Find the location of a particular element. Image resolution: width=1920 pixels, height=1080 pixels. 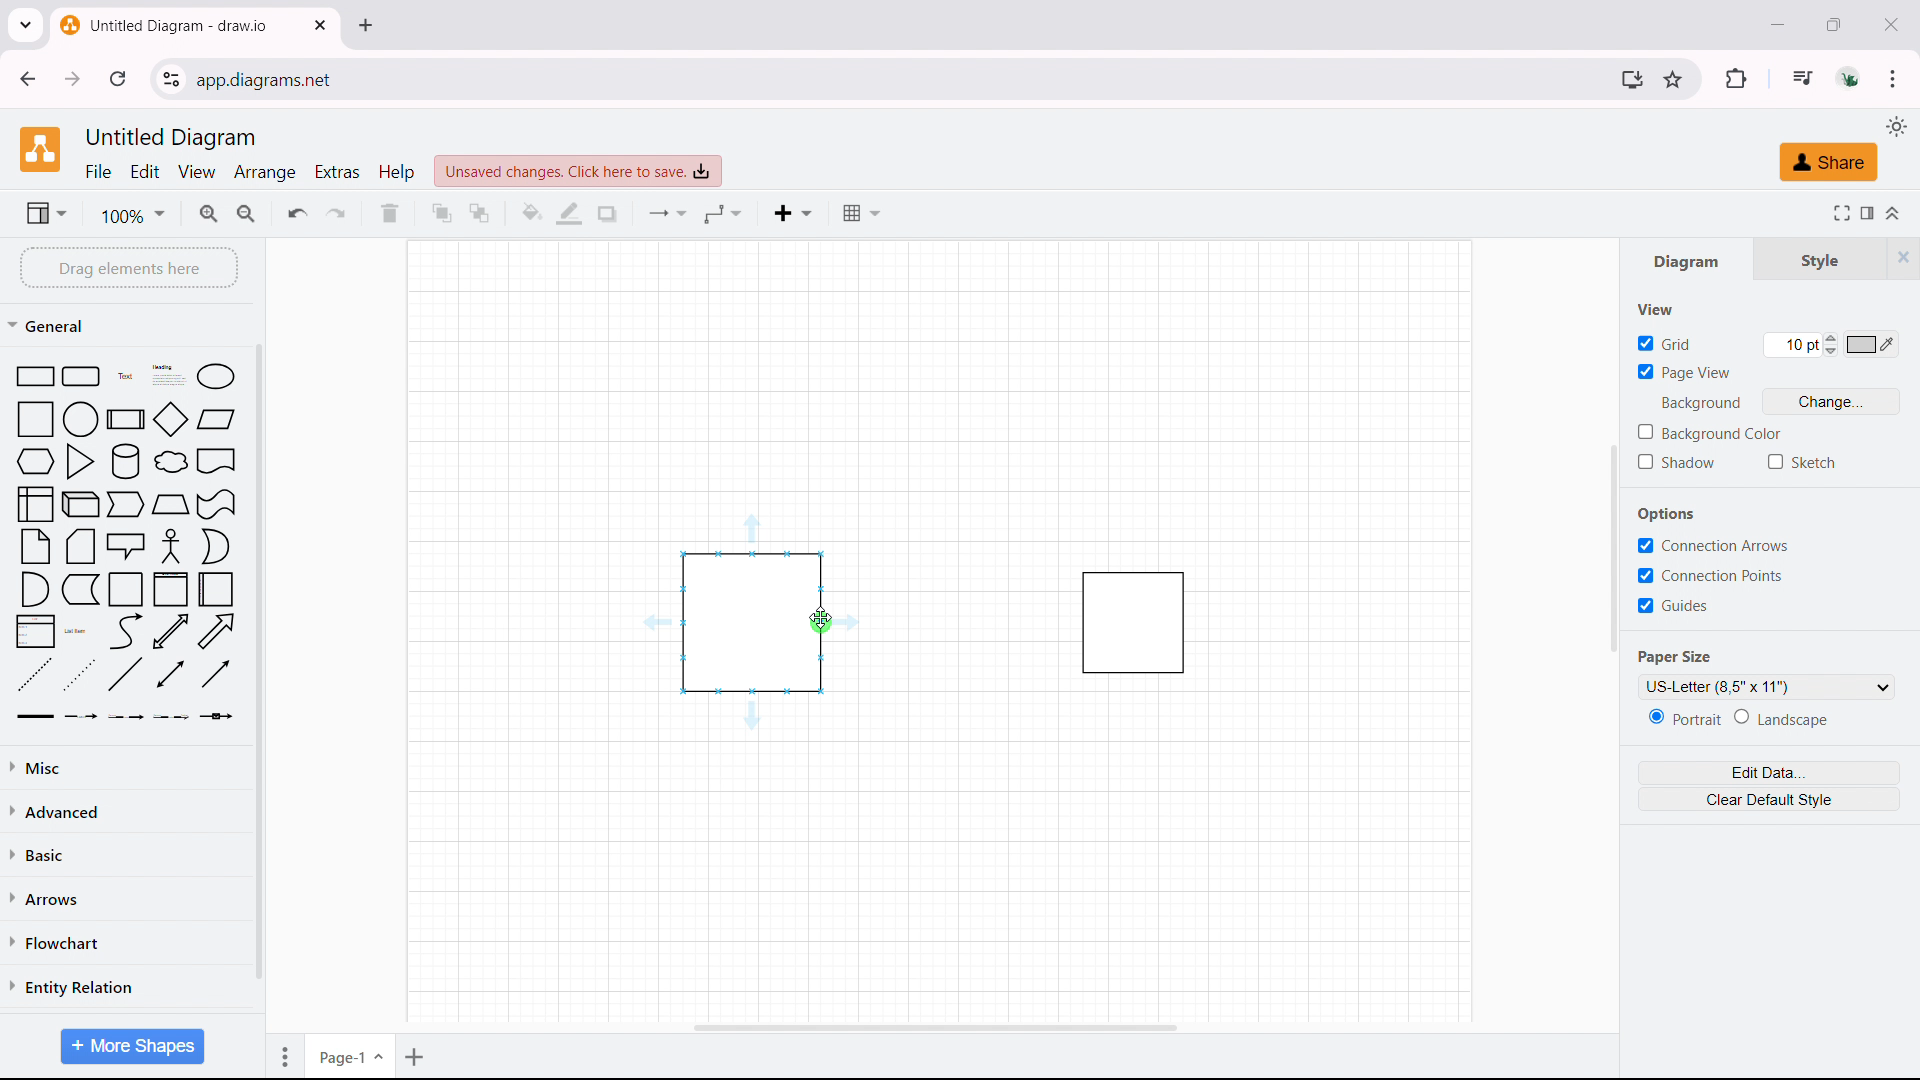

basic is located at coordinates (129, 851).